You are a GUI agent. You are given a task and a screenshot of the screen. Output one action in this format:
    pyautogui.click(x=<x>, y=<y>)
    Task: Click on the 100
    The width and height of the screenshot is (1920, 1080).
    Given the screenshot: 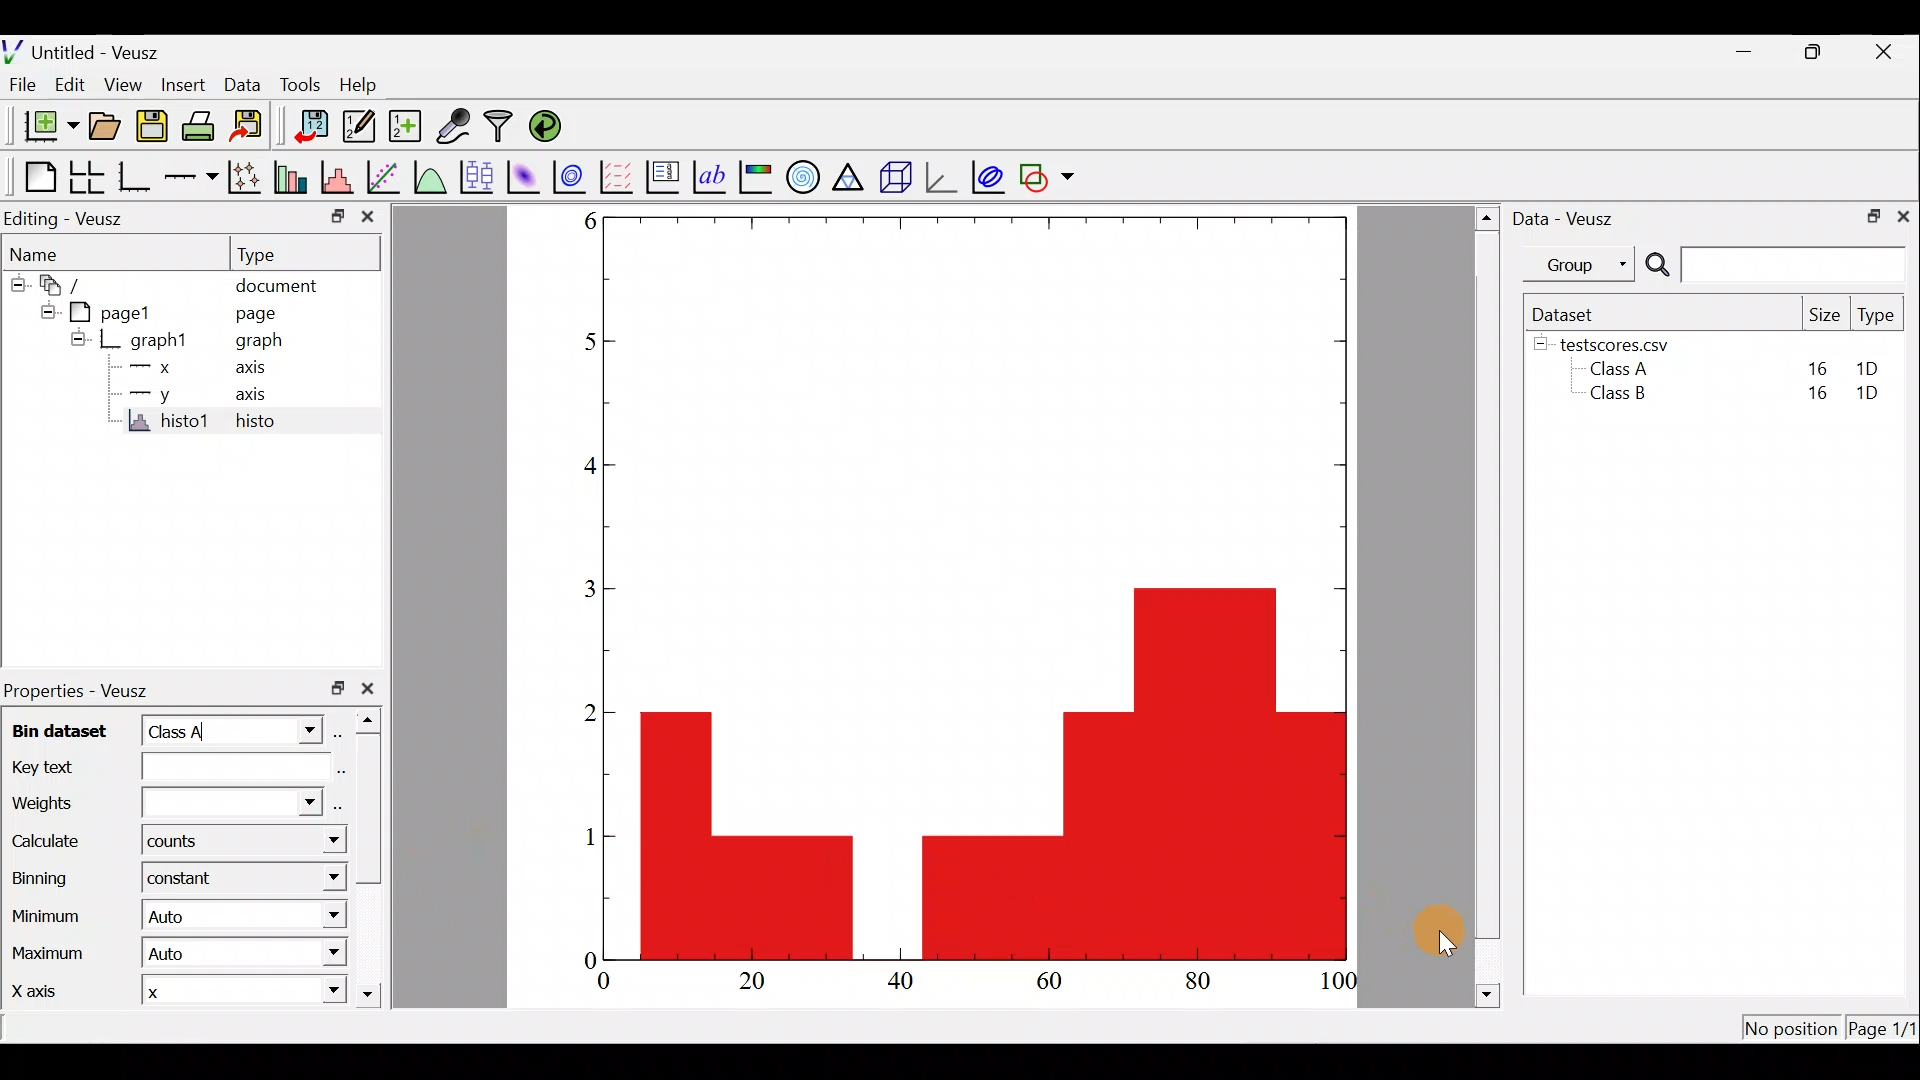 What is the action you would take?
    pyautogui.click(x=1340, y=983)
    